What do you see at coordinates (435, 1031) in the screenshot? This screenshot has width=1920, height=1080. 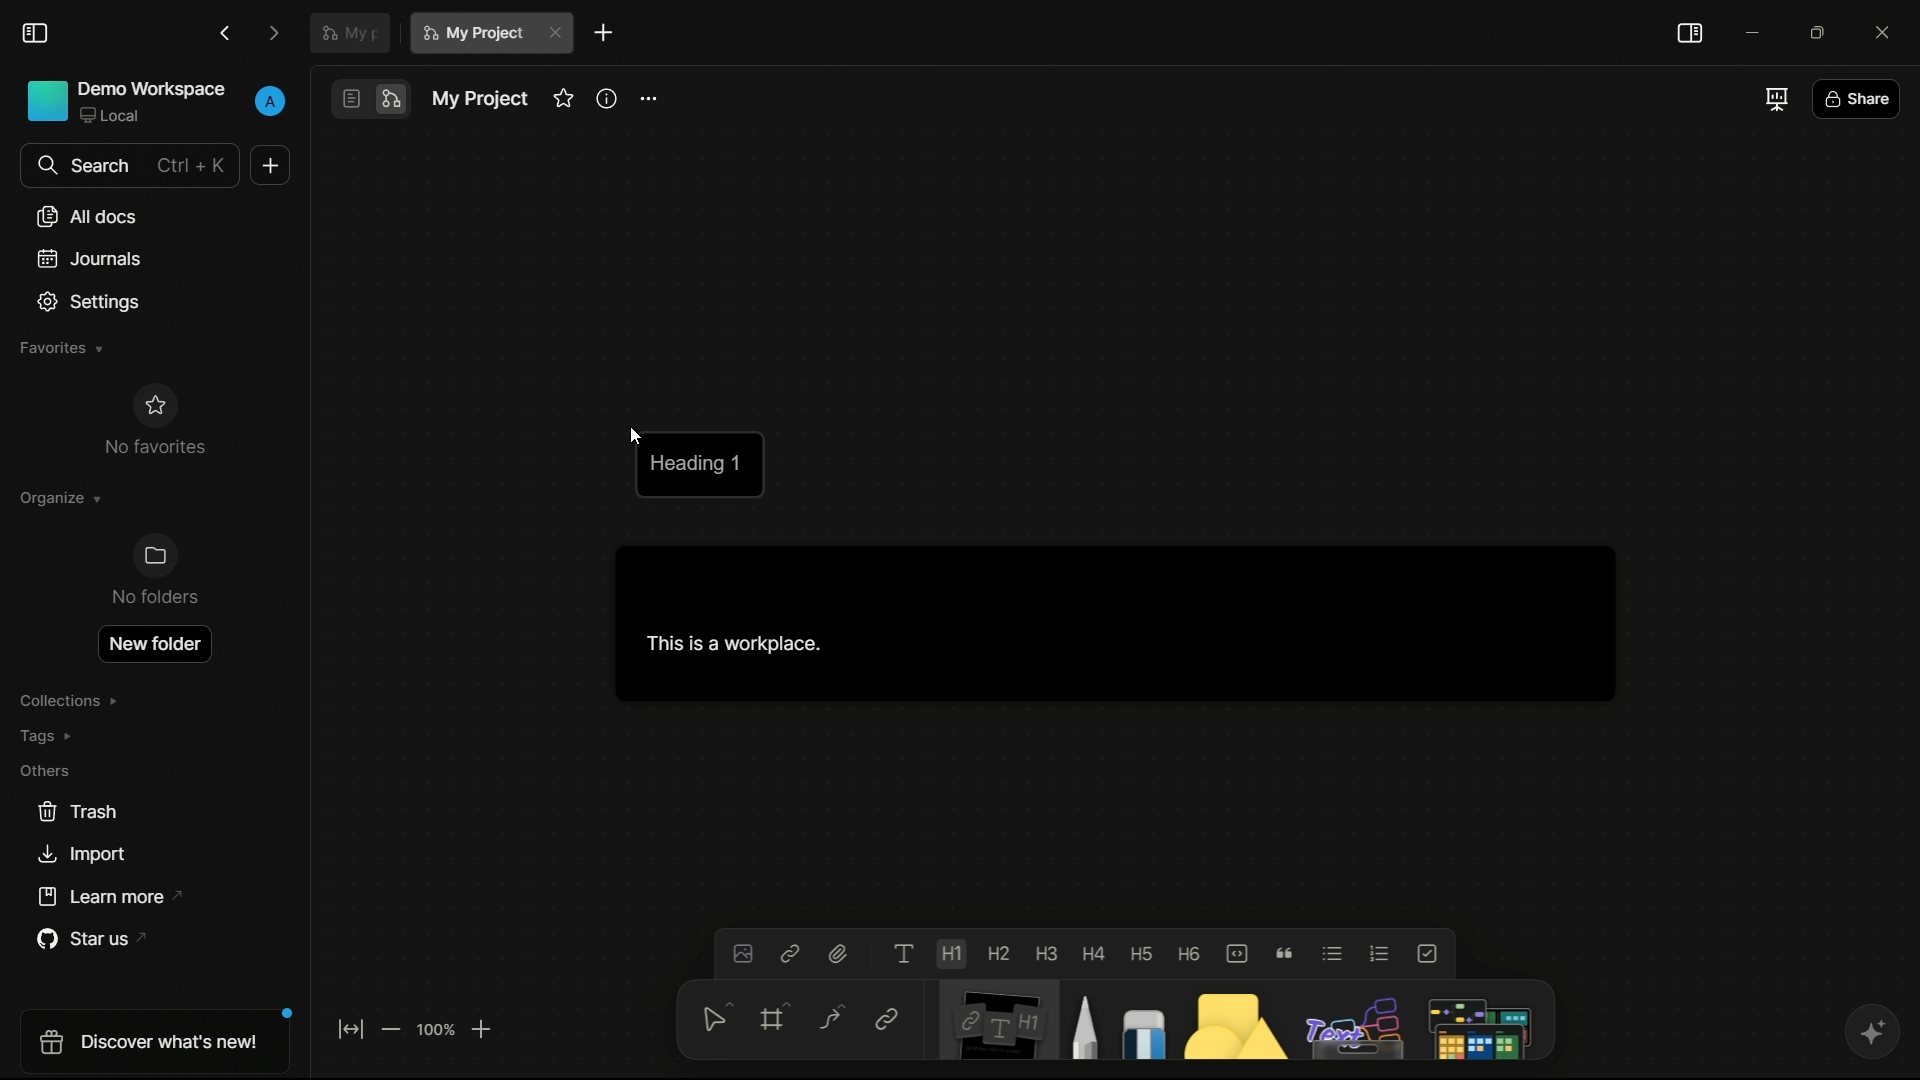 I see `zoom factor` at bounding box center [435, 1031].